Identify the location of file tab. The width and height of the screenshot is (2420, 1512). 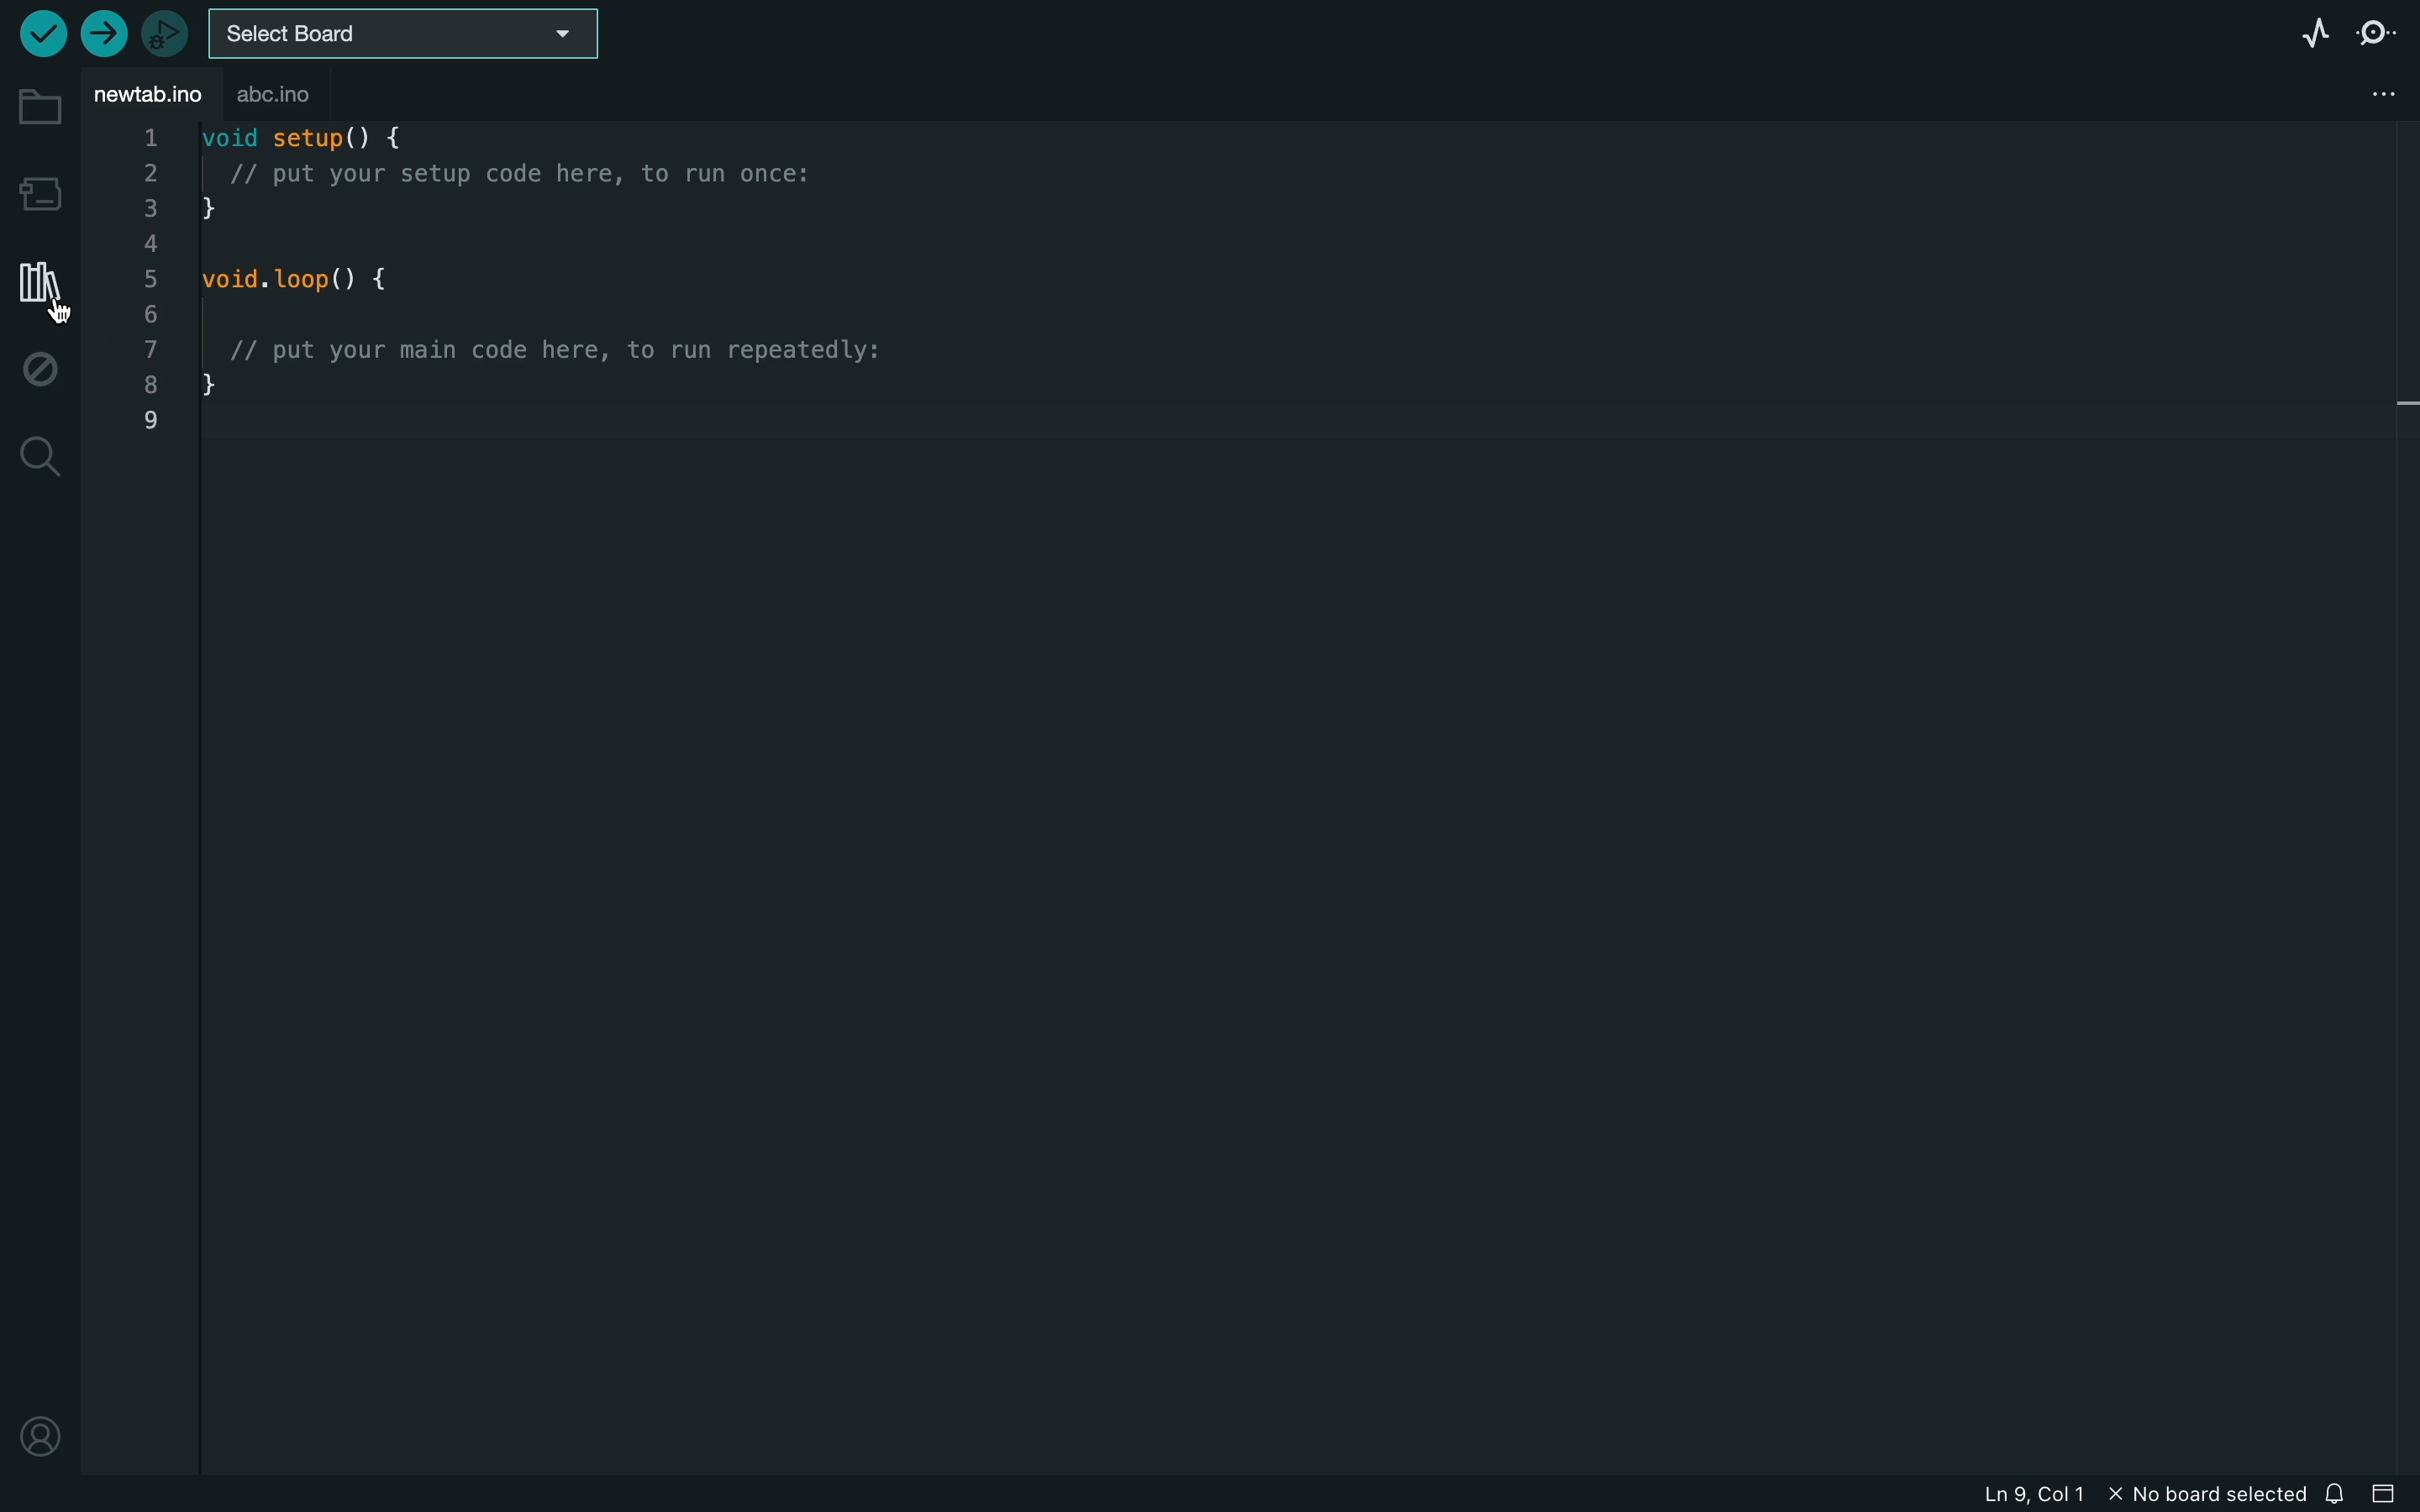
(143, 94).